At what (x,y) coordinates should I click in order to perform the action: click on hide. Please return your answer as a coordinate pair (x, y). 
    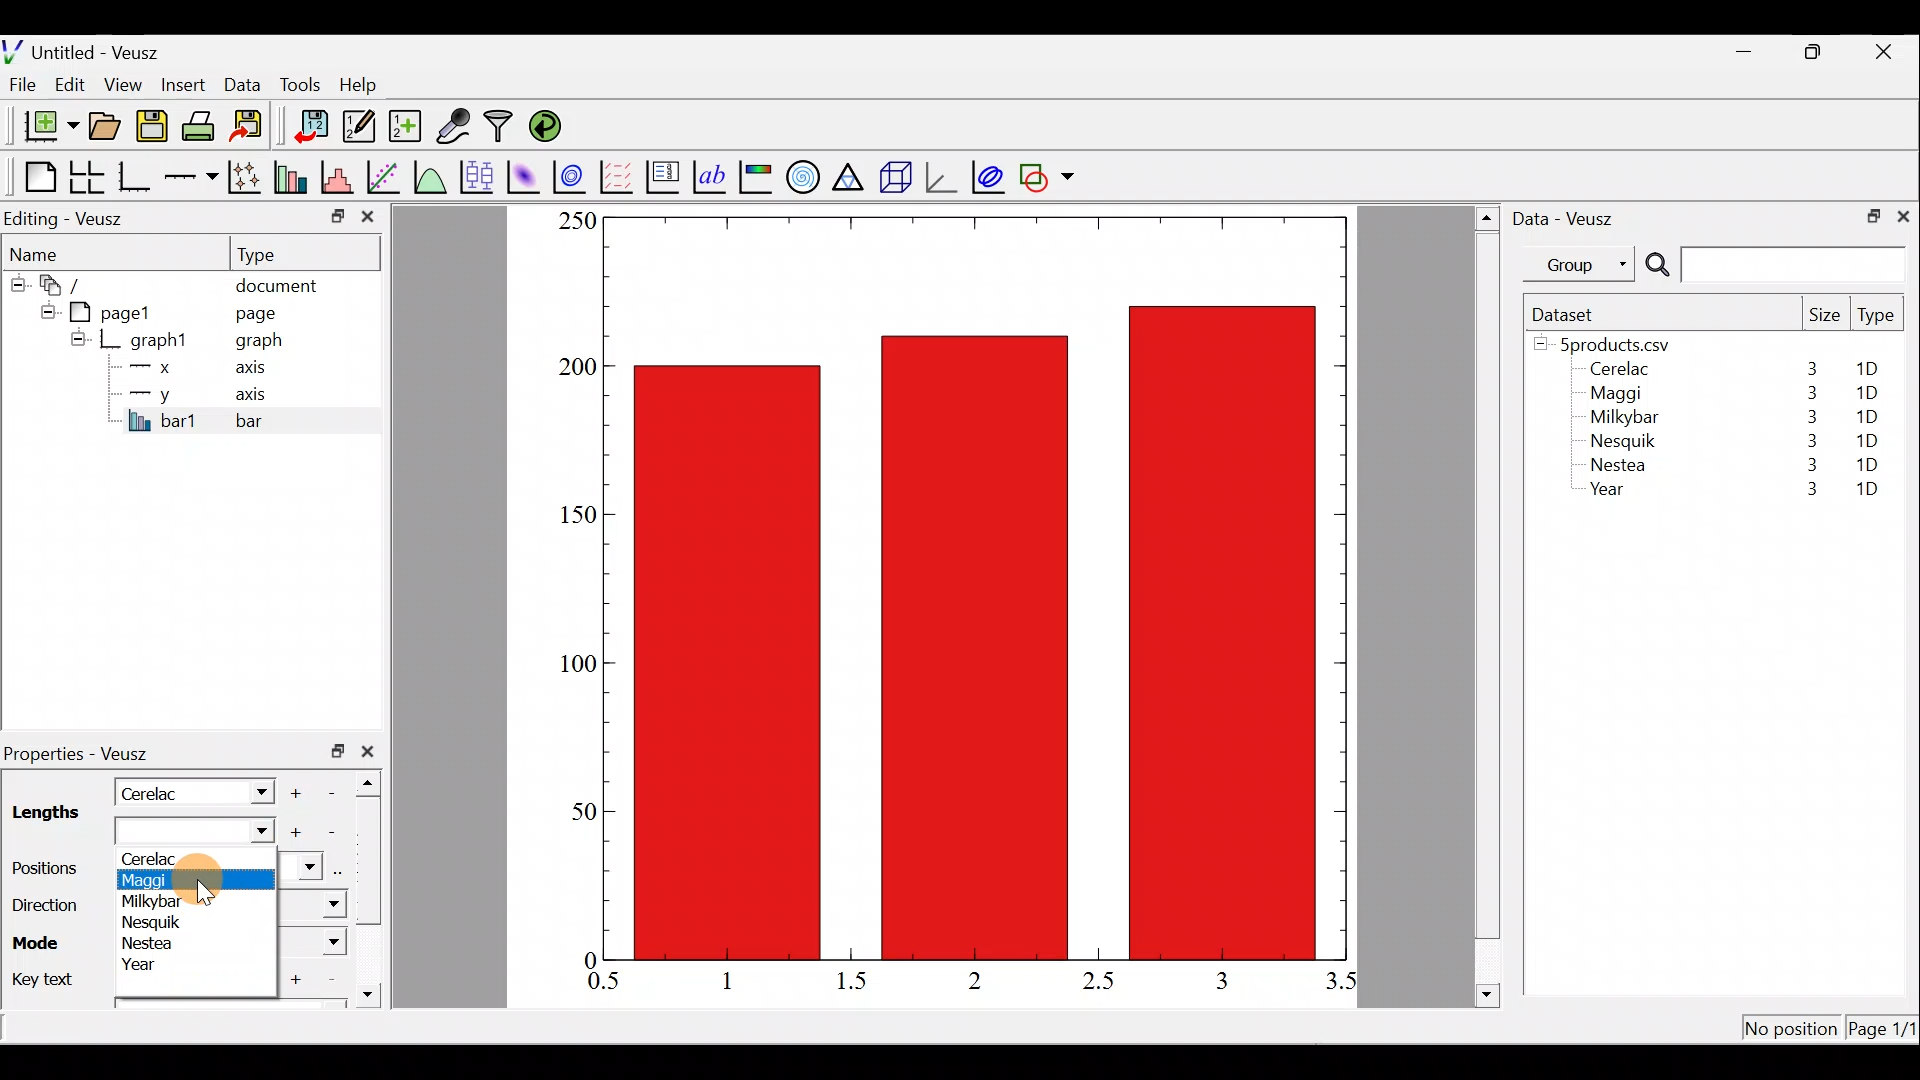
    Looking at the image, I should click on (44, 309).